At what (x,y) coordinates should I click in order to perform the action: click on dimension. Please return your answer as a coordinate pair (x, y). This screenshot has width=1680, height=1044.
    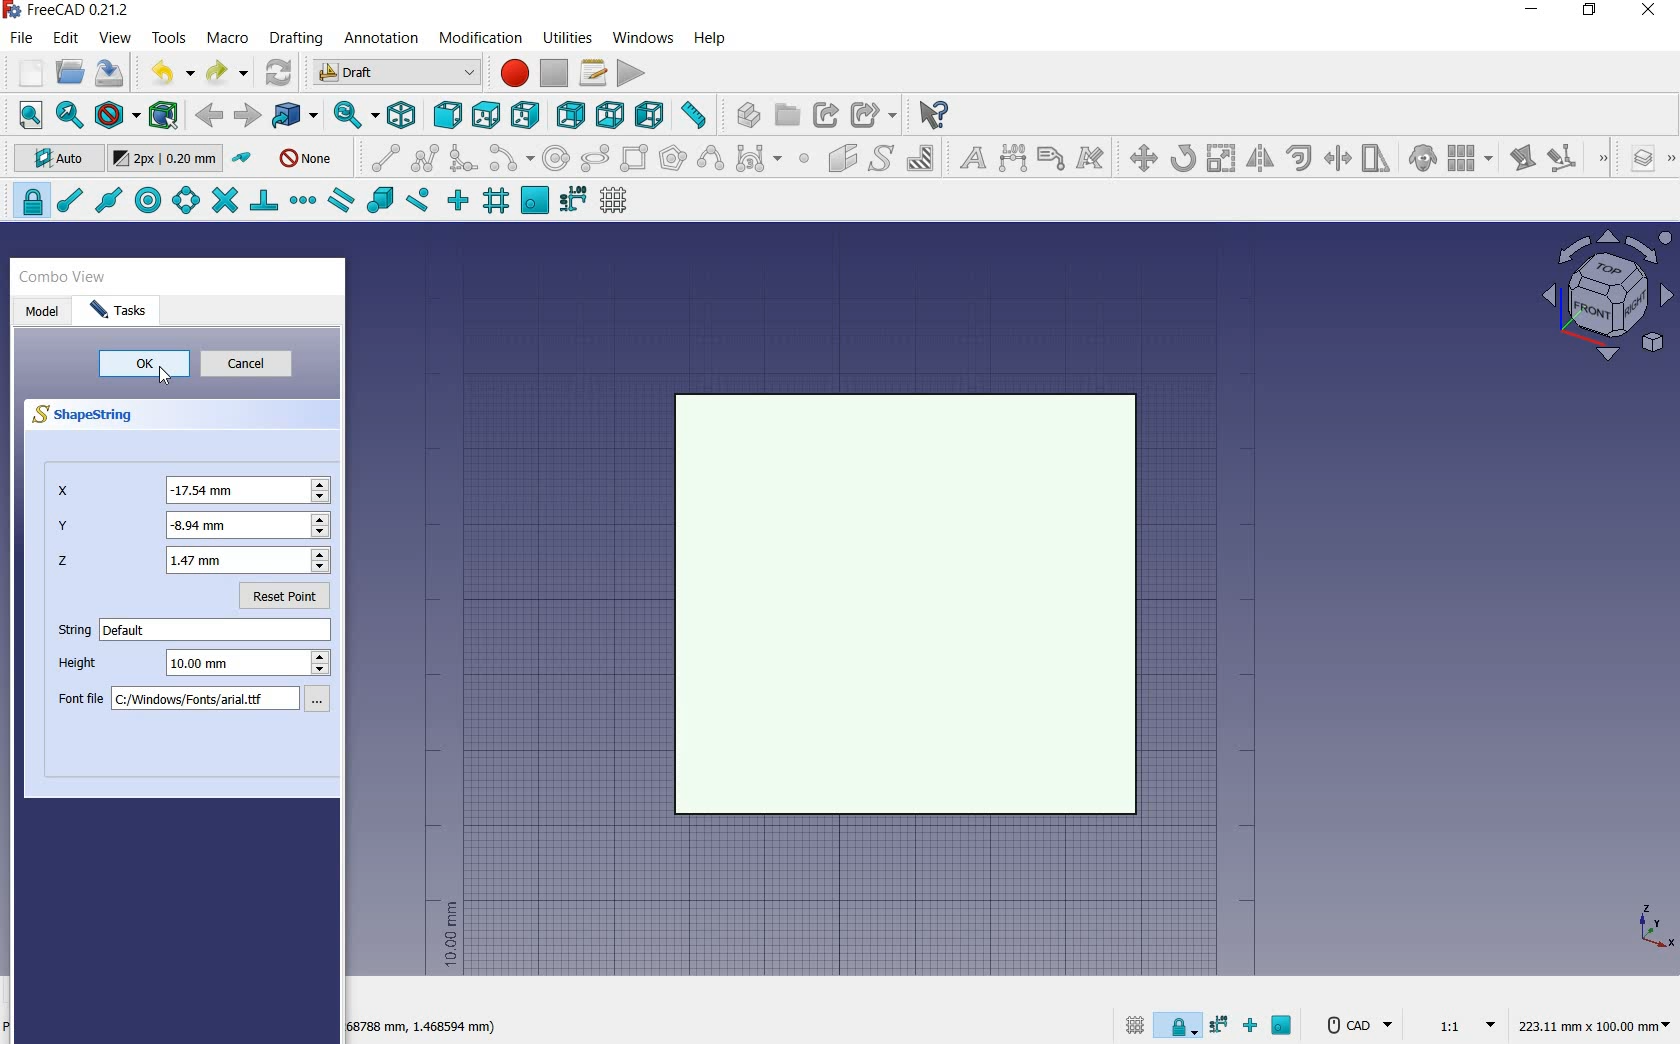
    Looking at the image, I should click on (1014, 160).